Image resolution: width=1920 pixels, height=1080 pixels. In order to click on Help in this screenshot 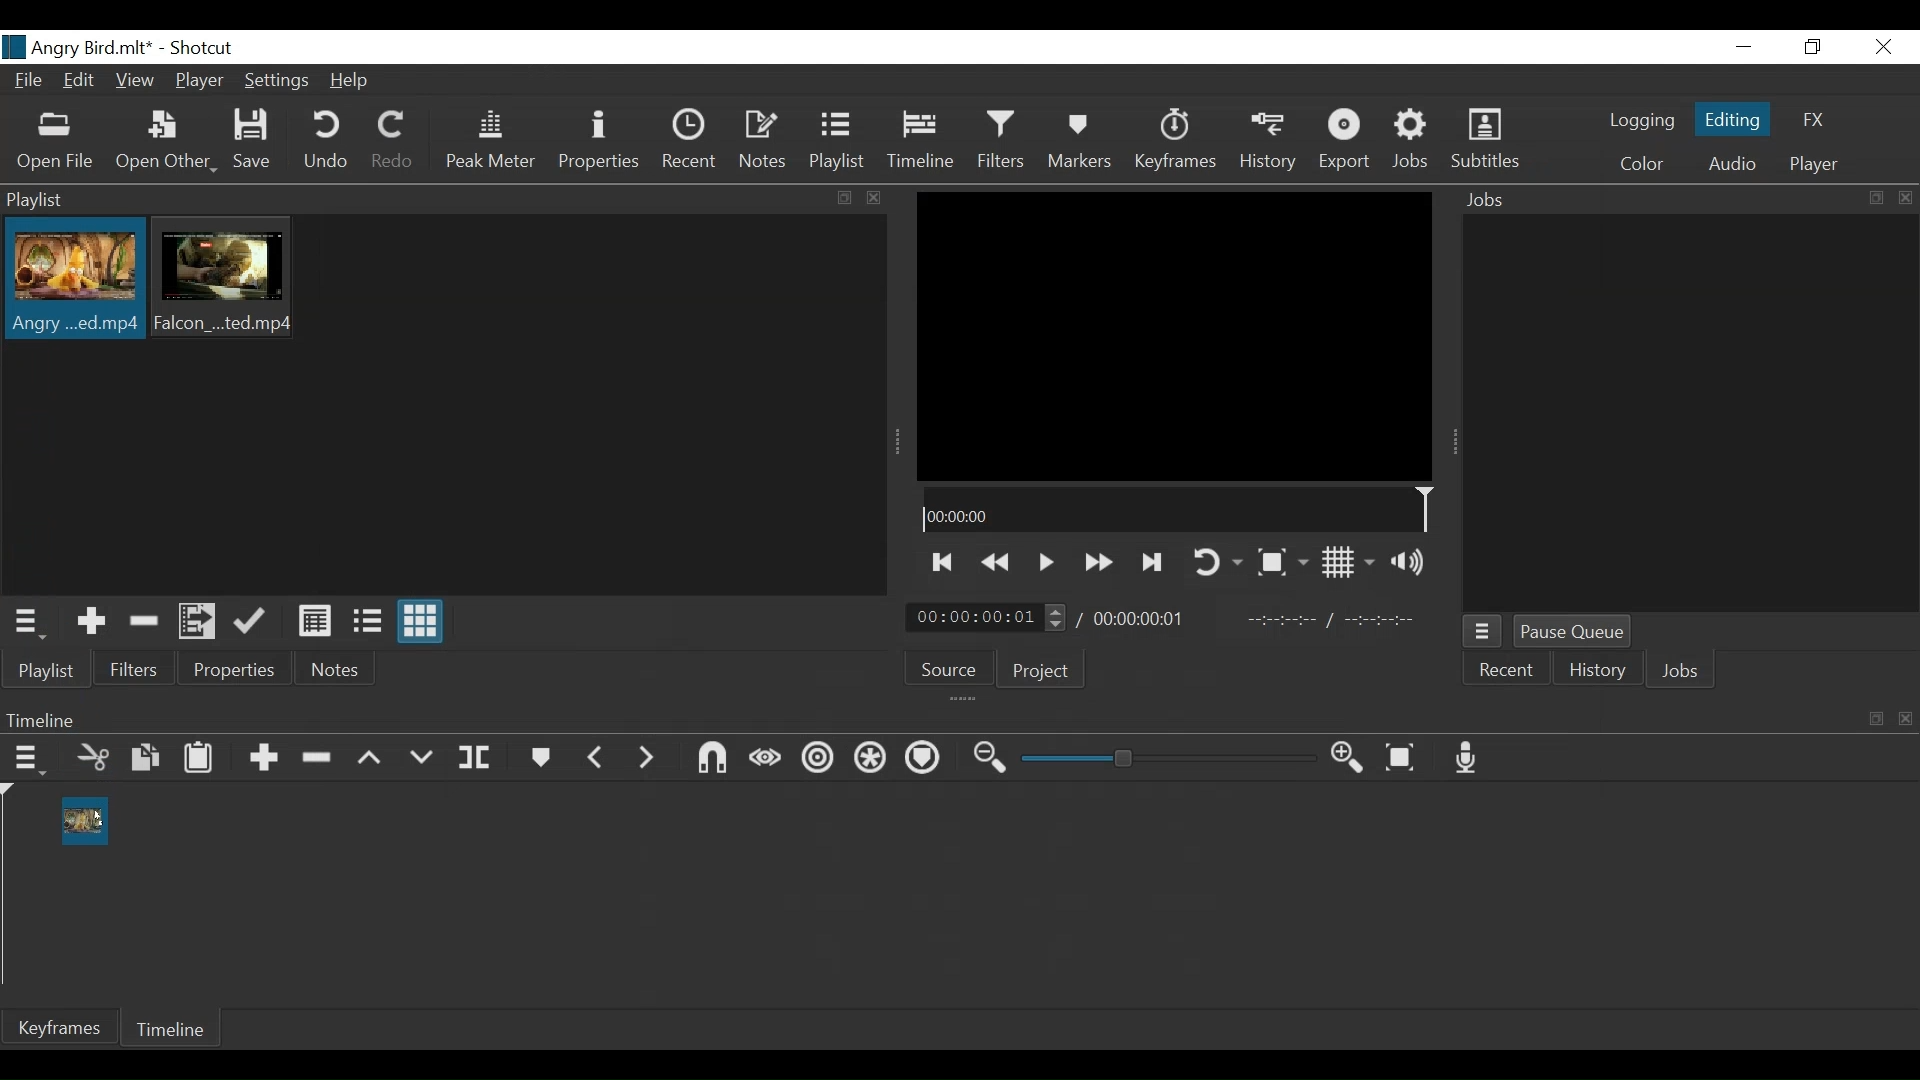, I will do `click(352, 83)`.